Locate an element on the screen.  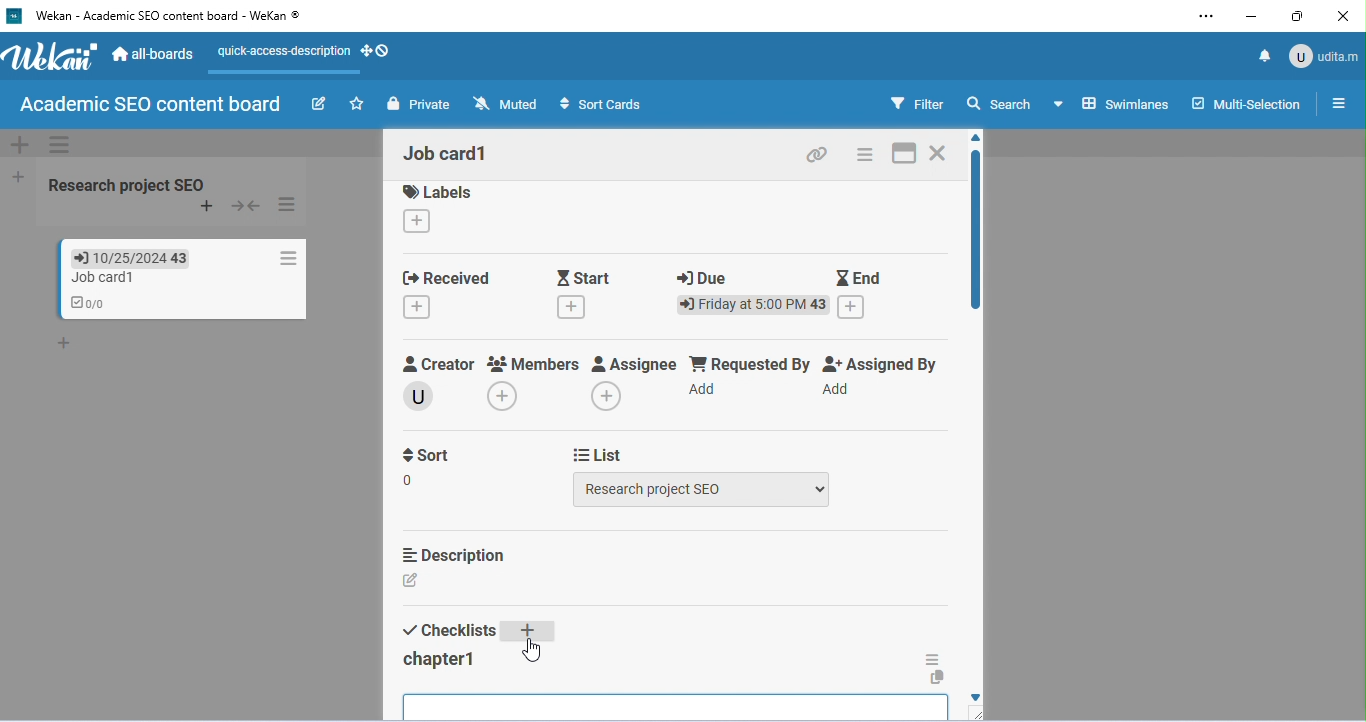
settings and more is located at coordinates (1205, 18).